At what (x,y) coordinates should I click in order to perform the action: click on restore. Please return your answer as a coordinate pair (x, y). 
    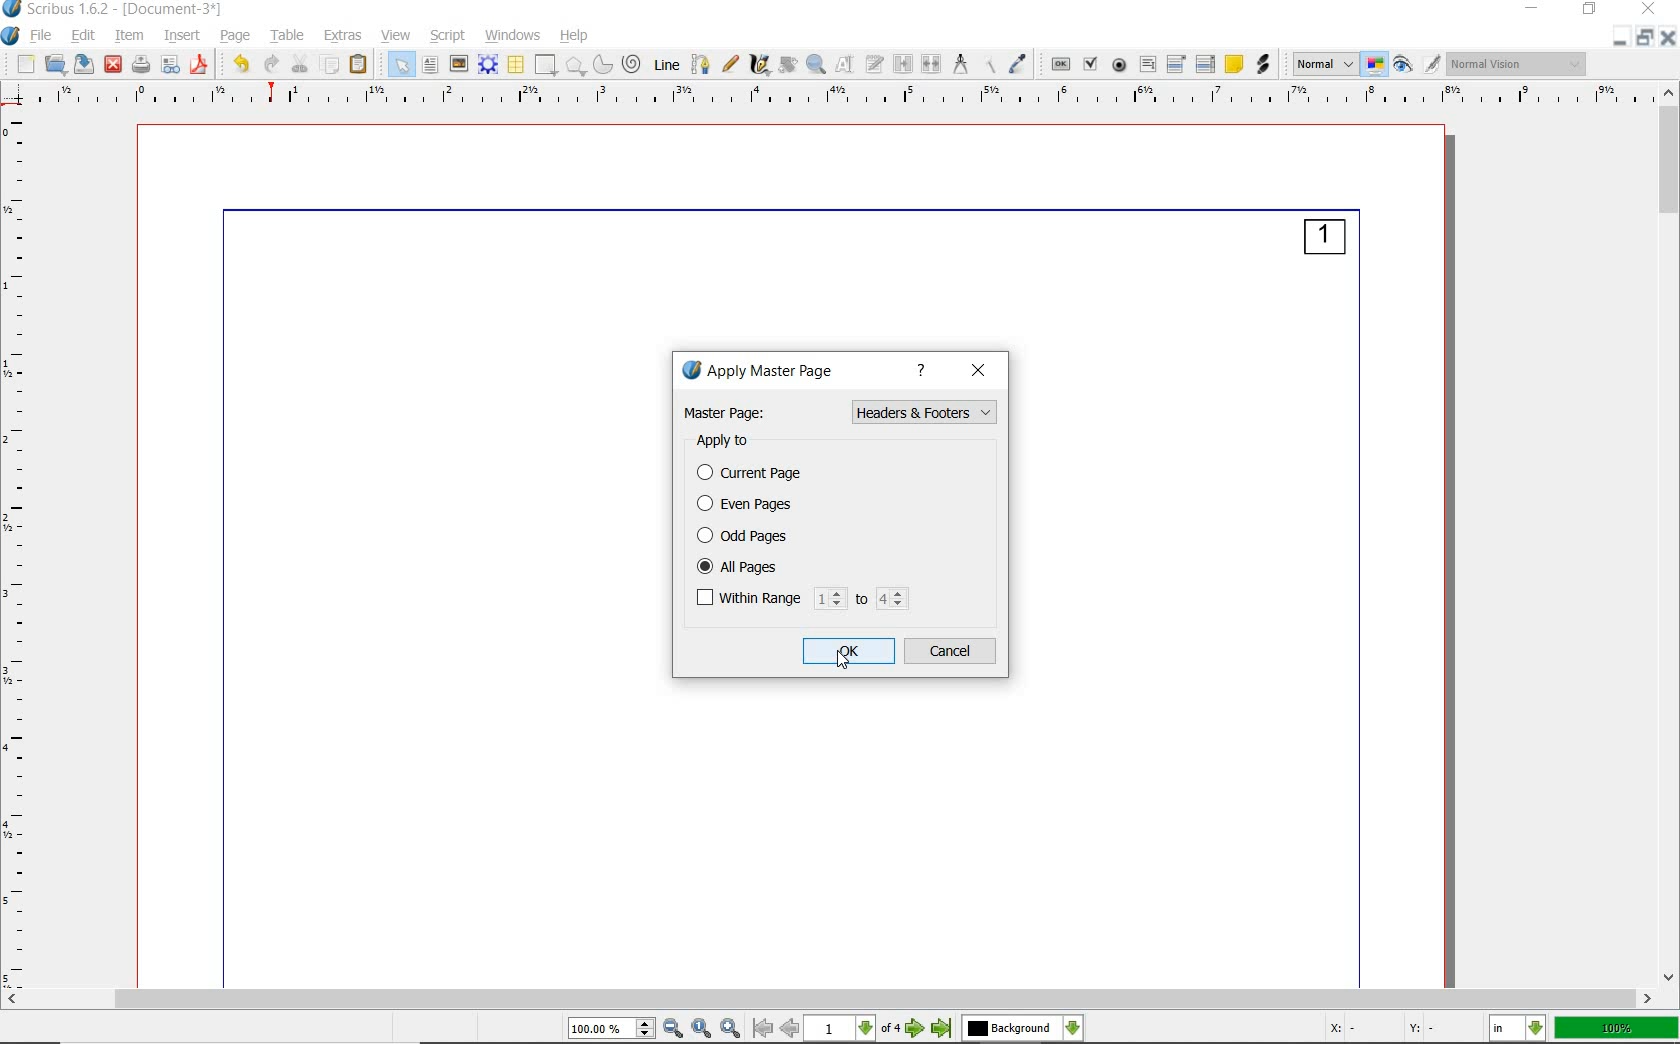
    Looking at the image, I should click on (1646, 38).